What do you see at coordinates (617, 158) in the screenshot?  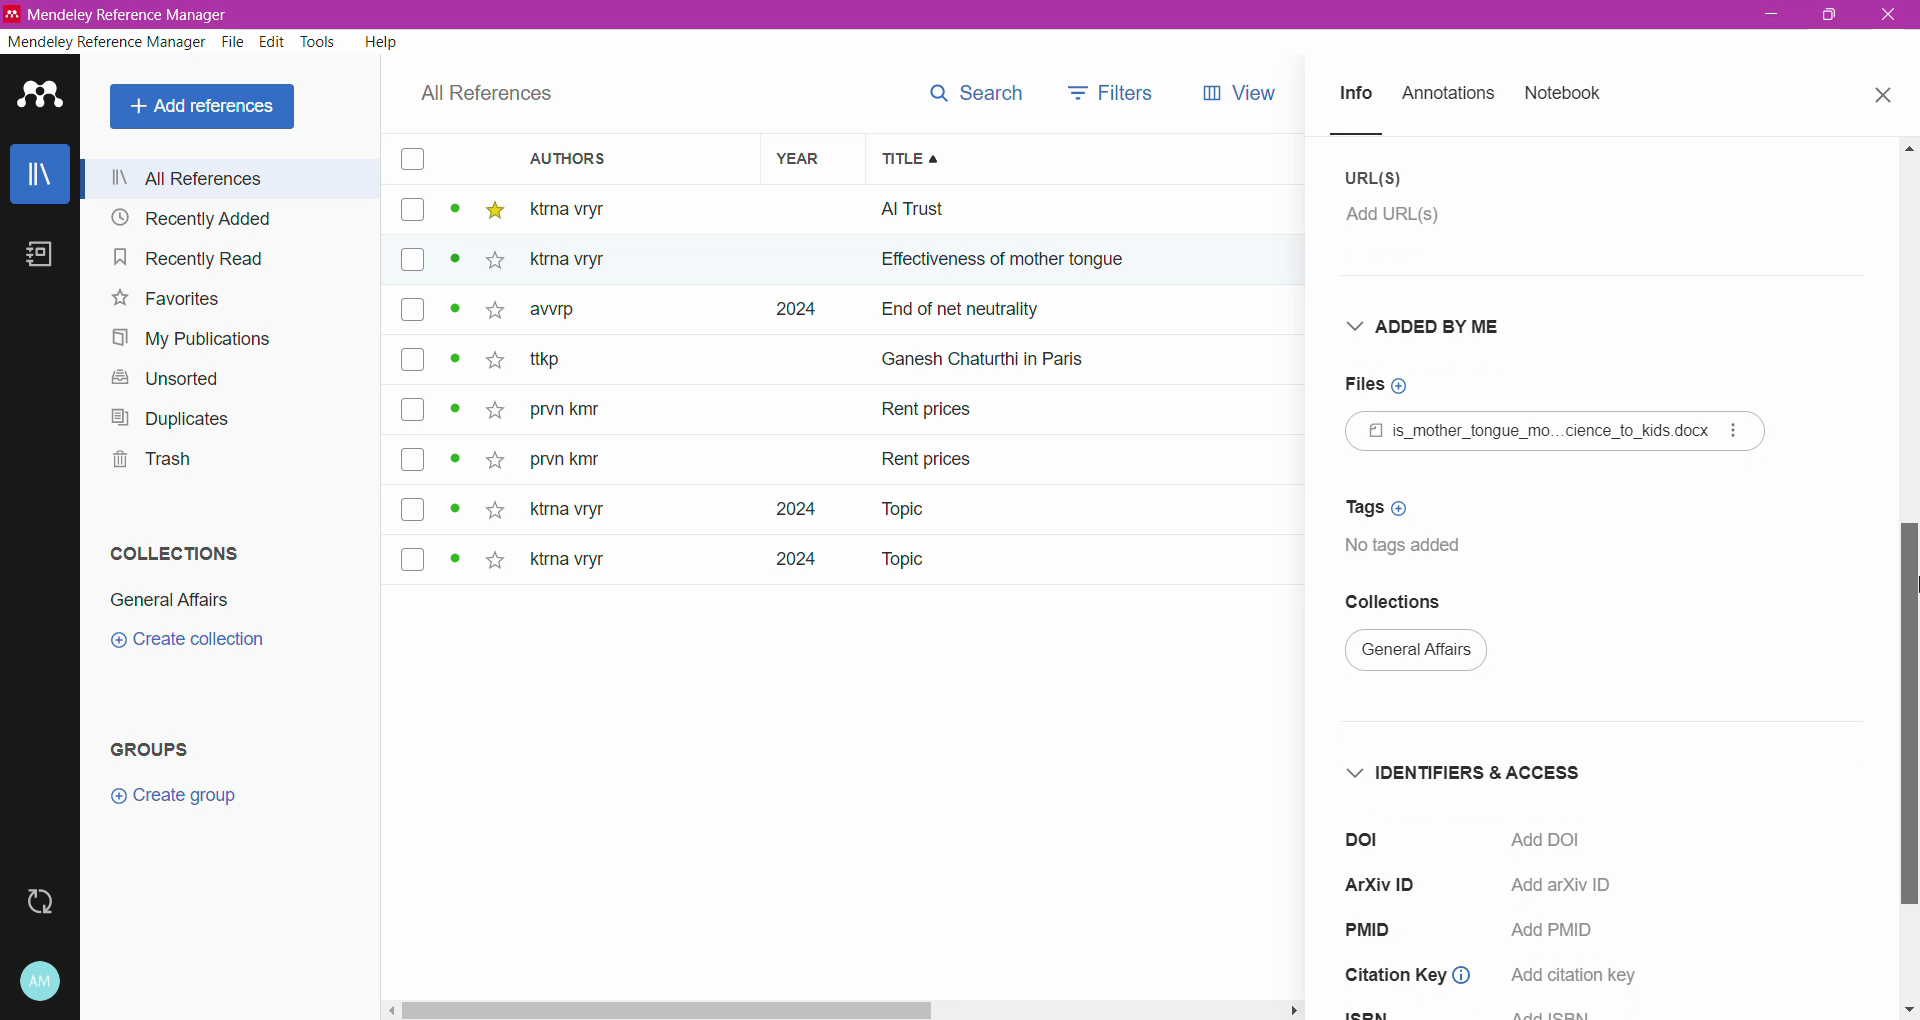 I see `Authors` at bounding box center [617, 158].